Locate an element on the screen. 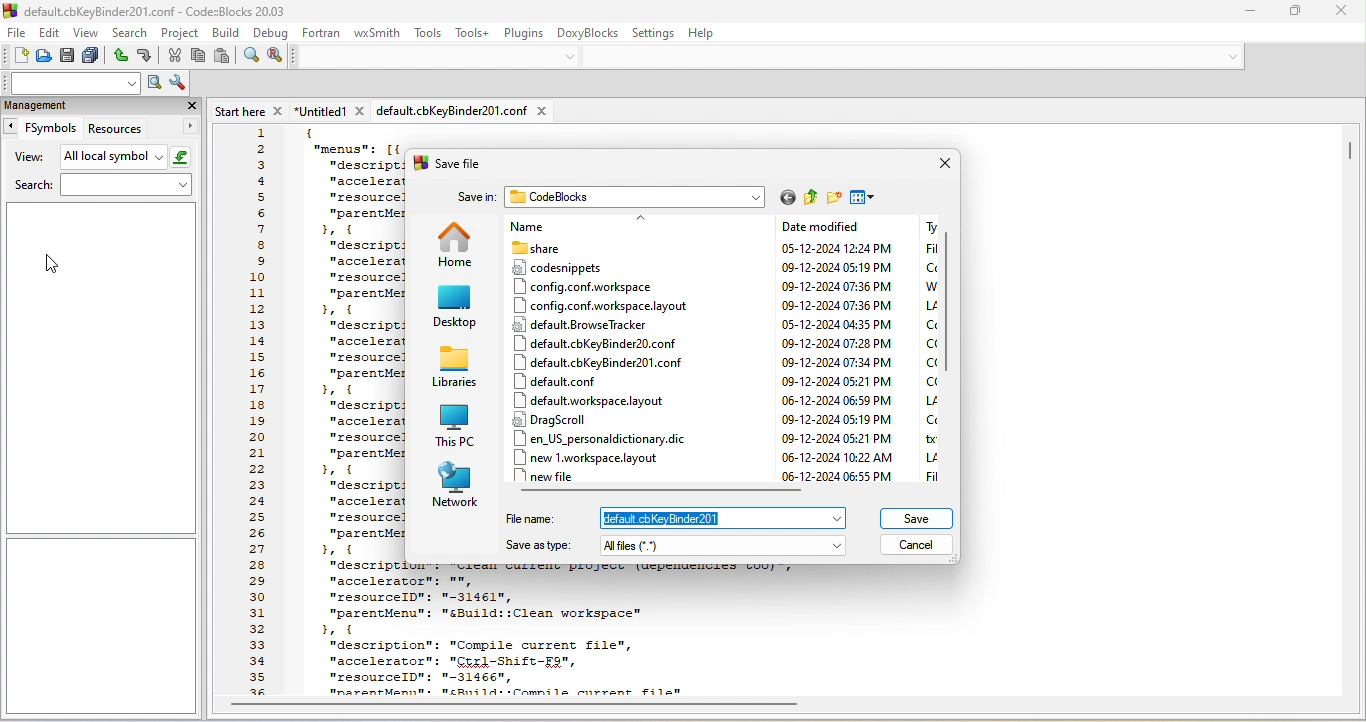 This screenshot has width=1366, height=722. open is located at coordinates (44, 58).